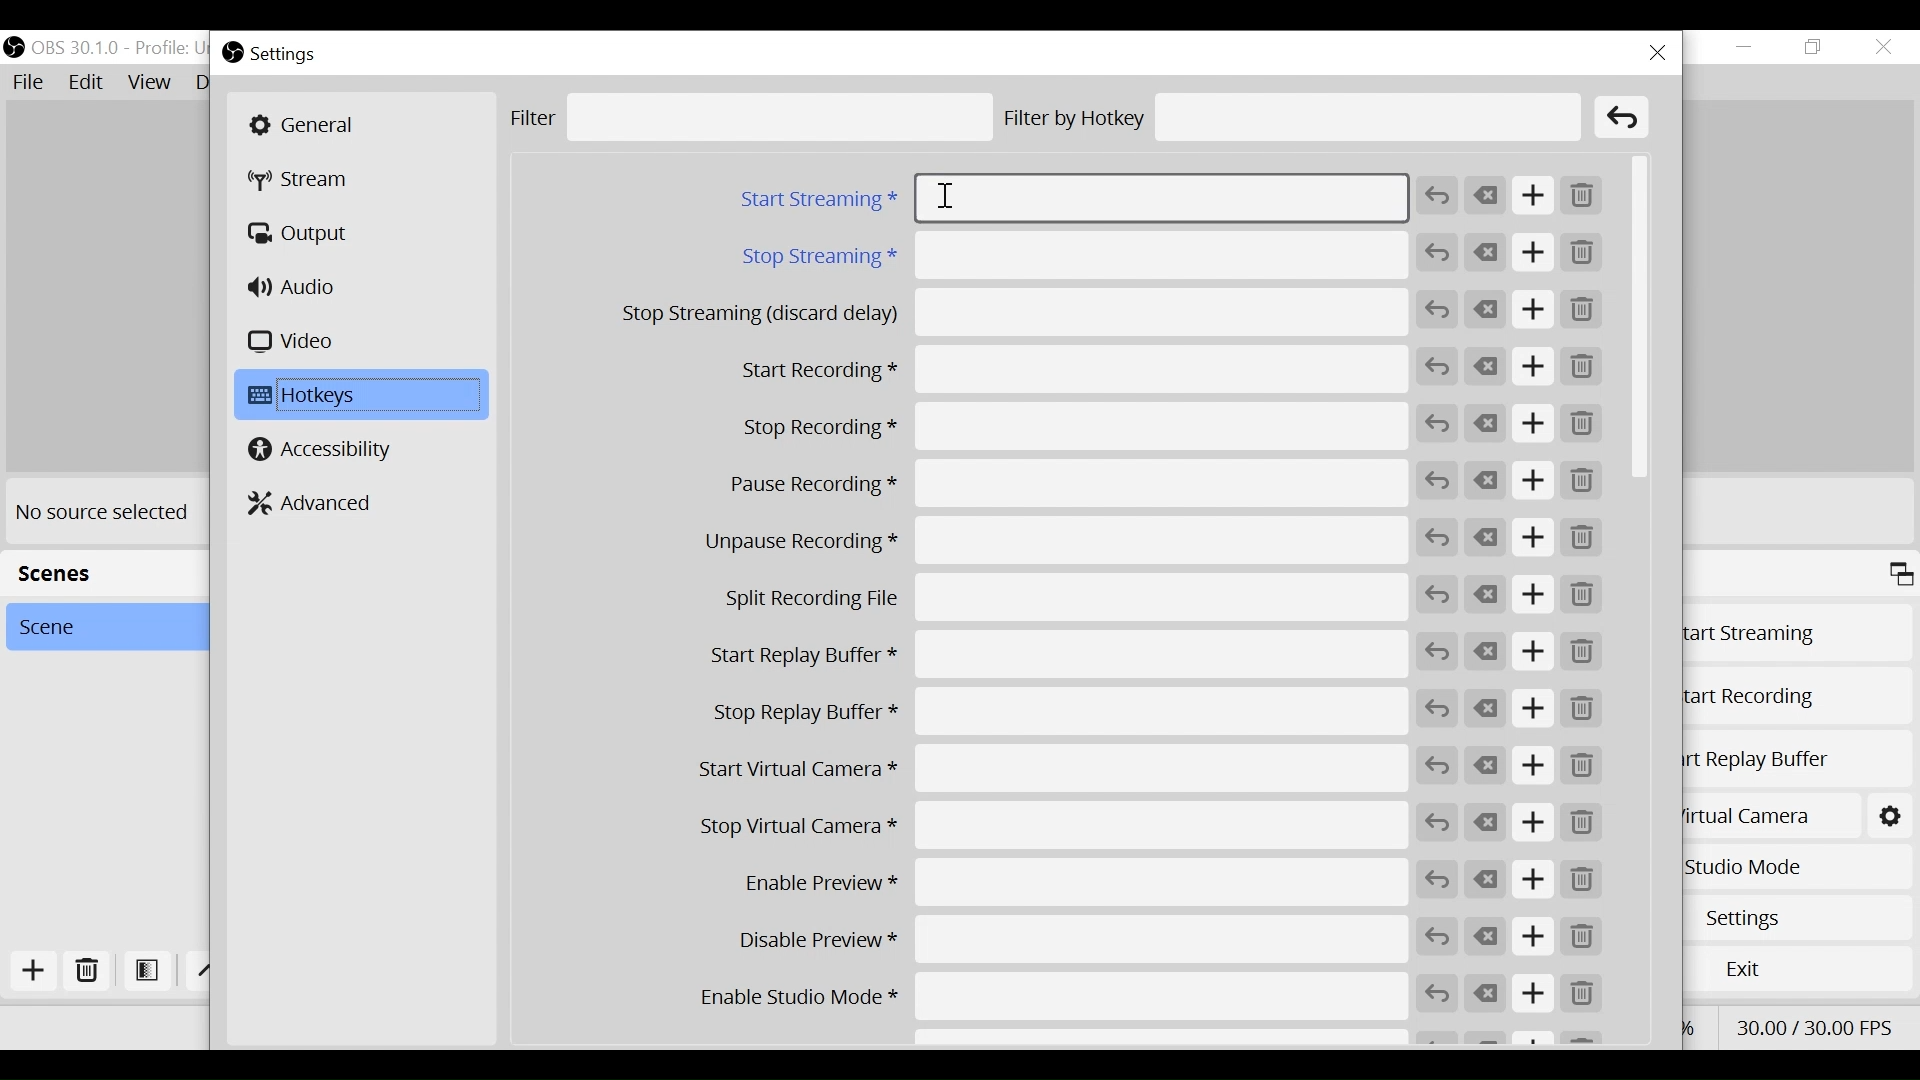  I want to click on Revert, so click(1437, 422).